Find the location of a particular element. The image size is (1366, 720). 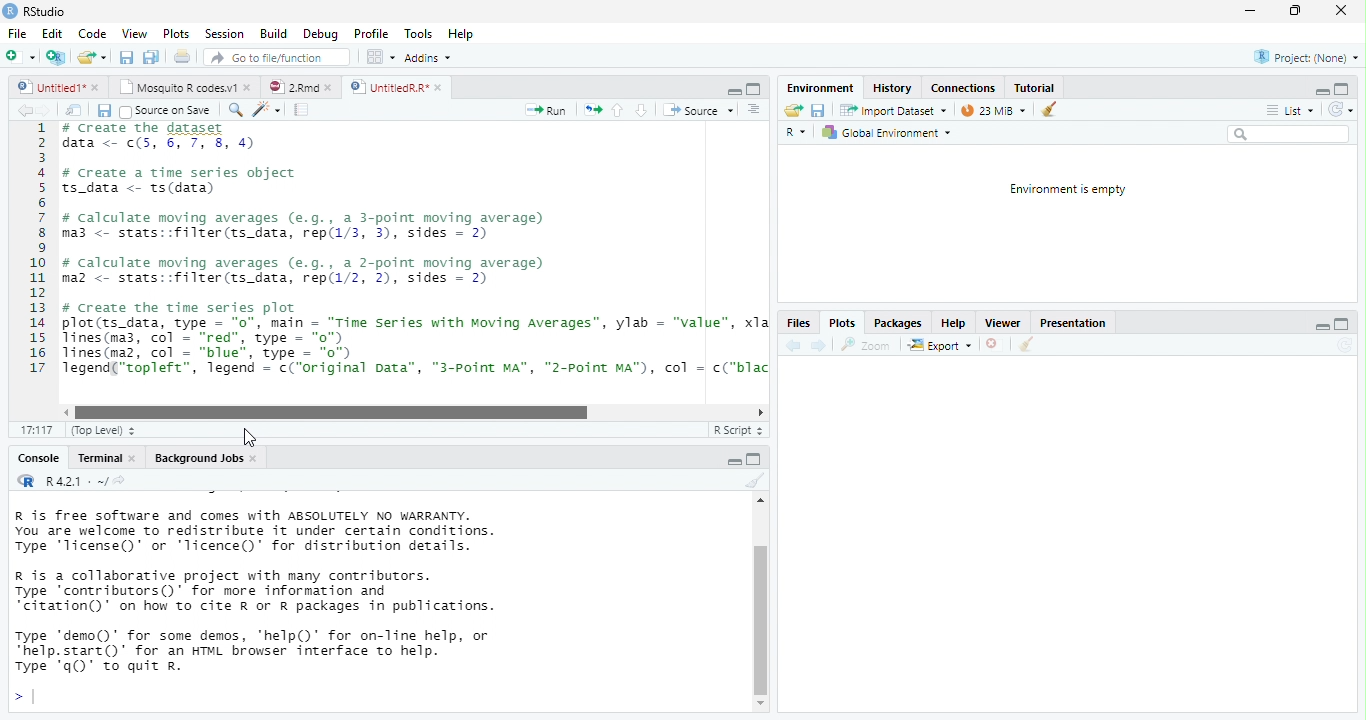

view the current working directory is located at coordinates (120, 480).